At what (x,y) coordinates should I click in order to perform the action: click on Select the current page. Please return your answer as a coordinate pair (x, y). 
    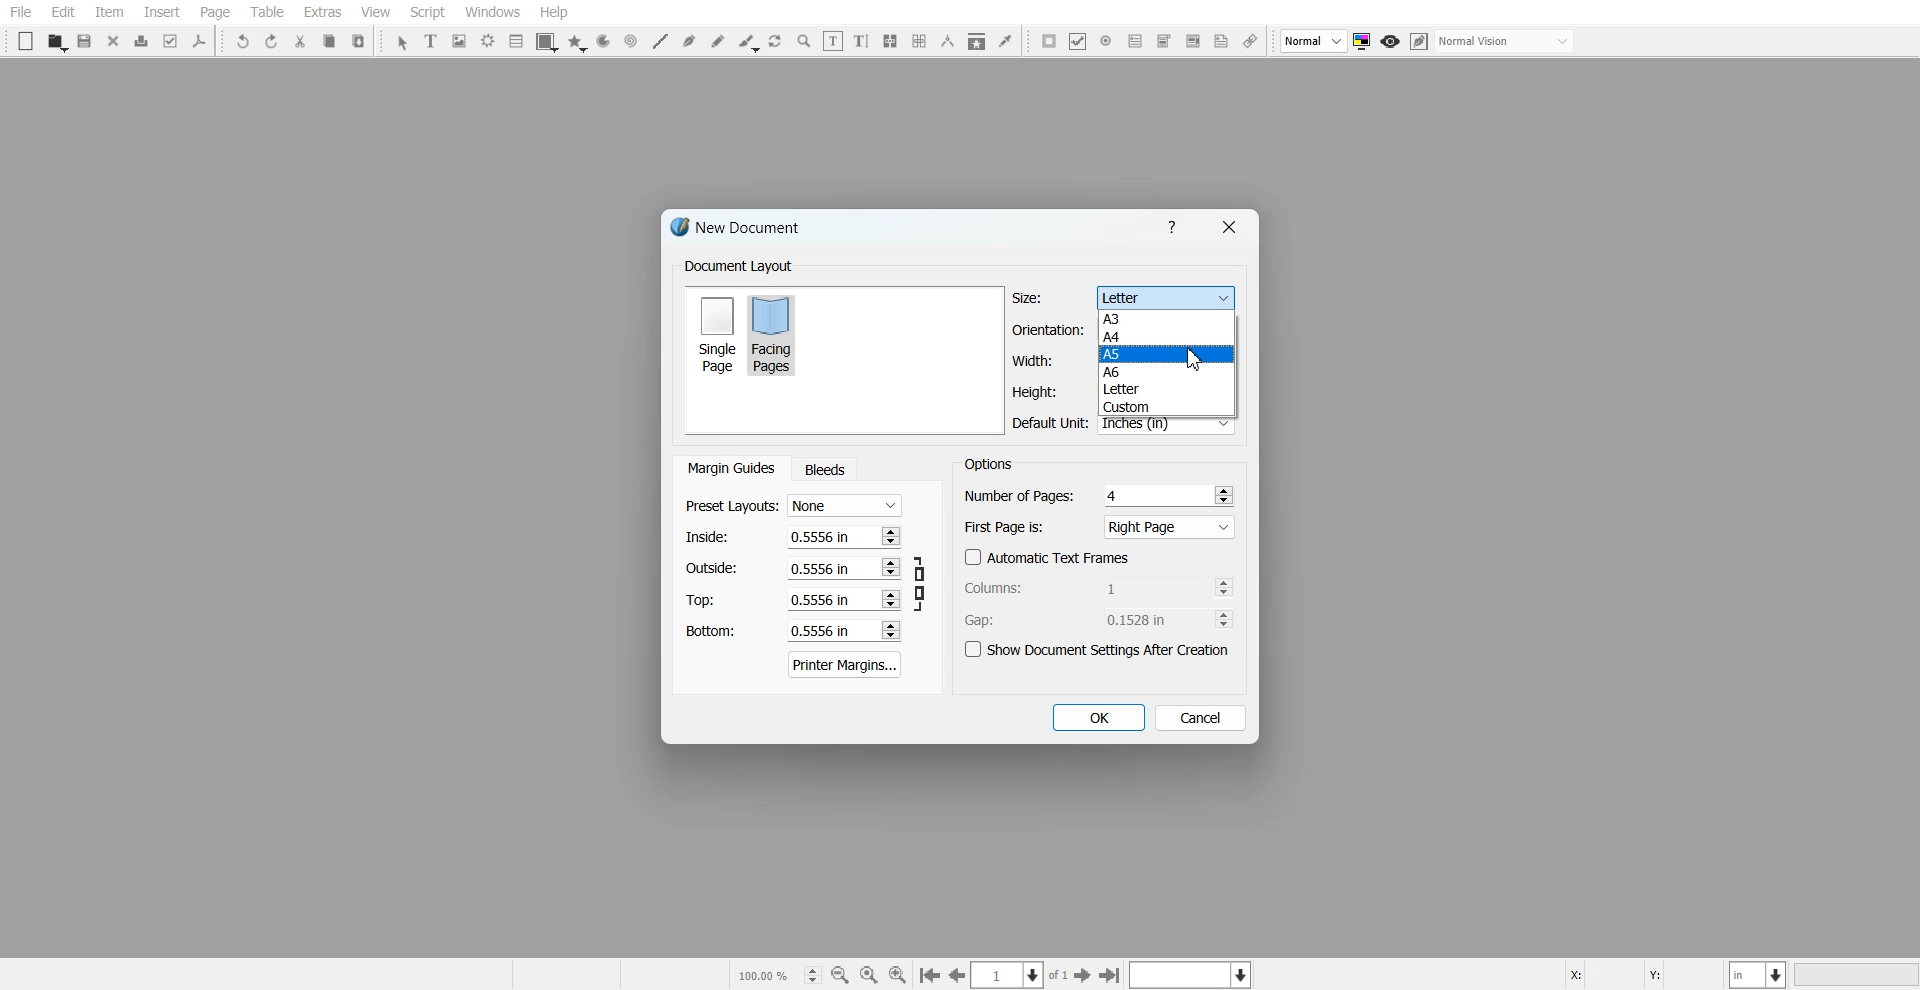
    Looking at the image, I should click on (1021, 975).